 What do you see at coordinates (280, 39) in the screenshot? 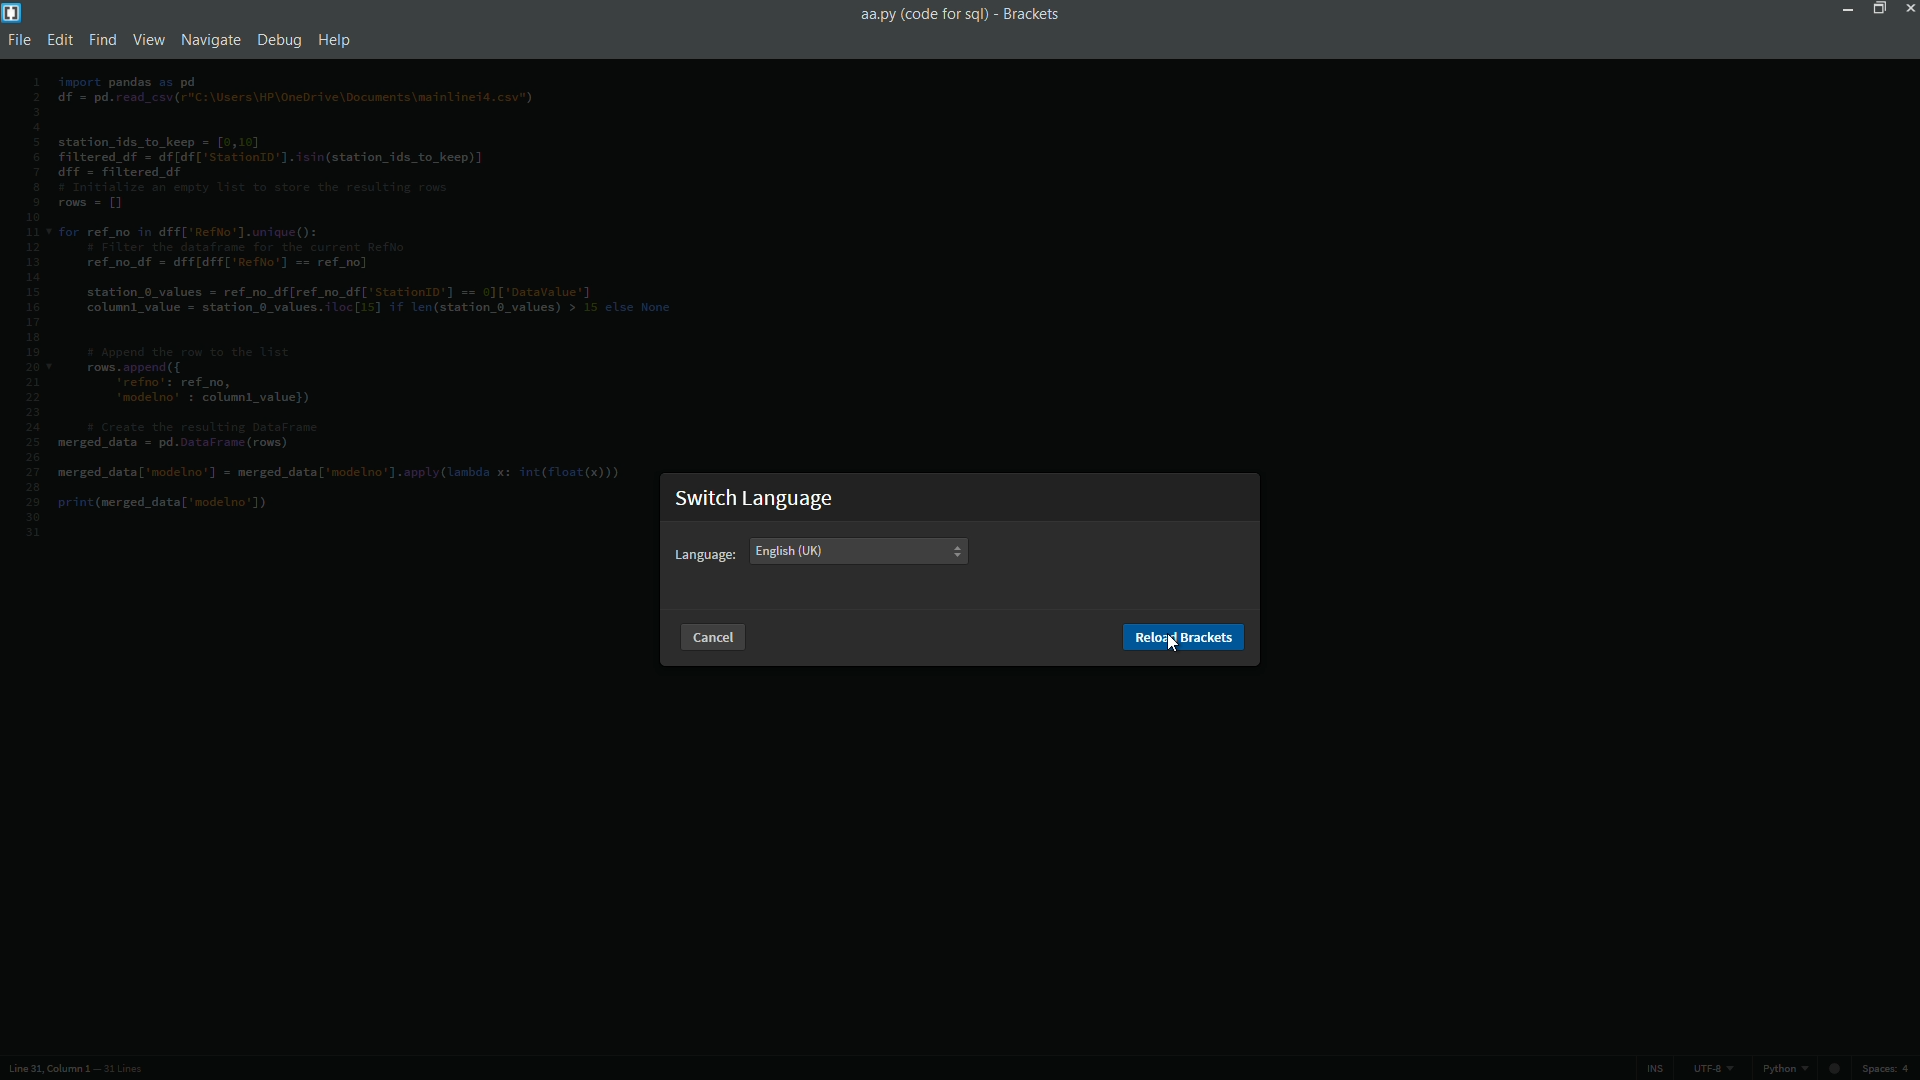
I see `debug menu` at bounding box center [280, 39].